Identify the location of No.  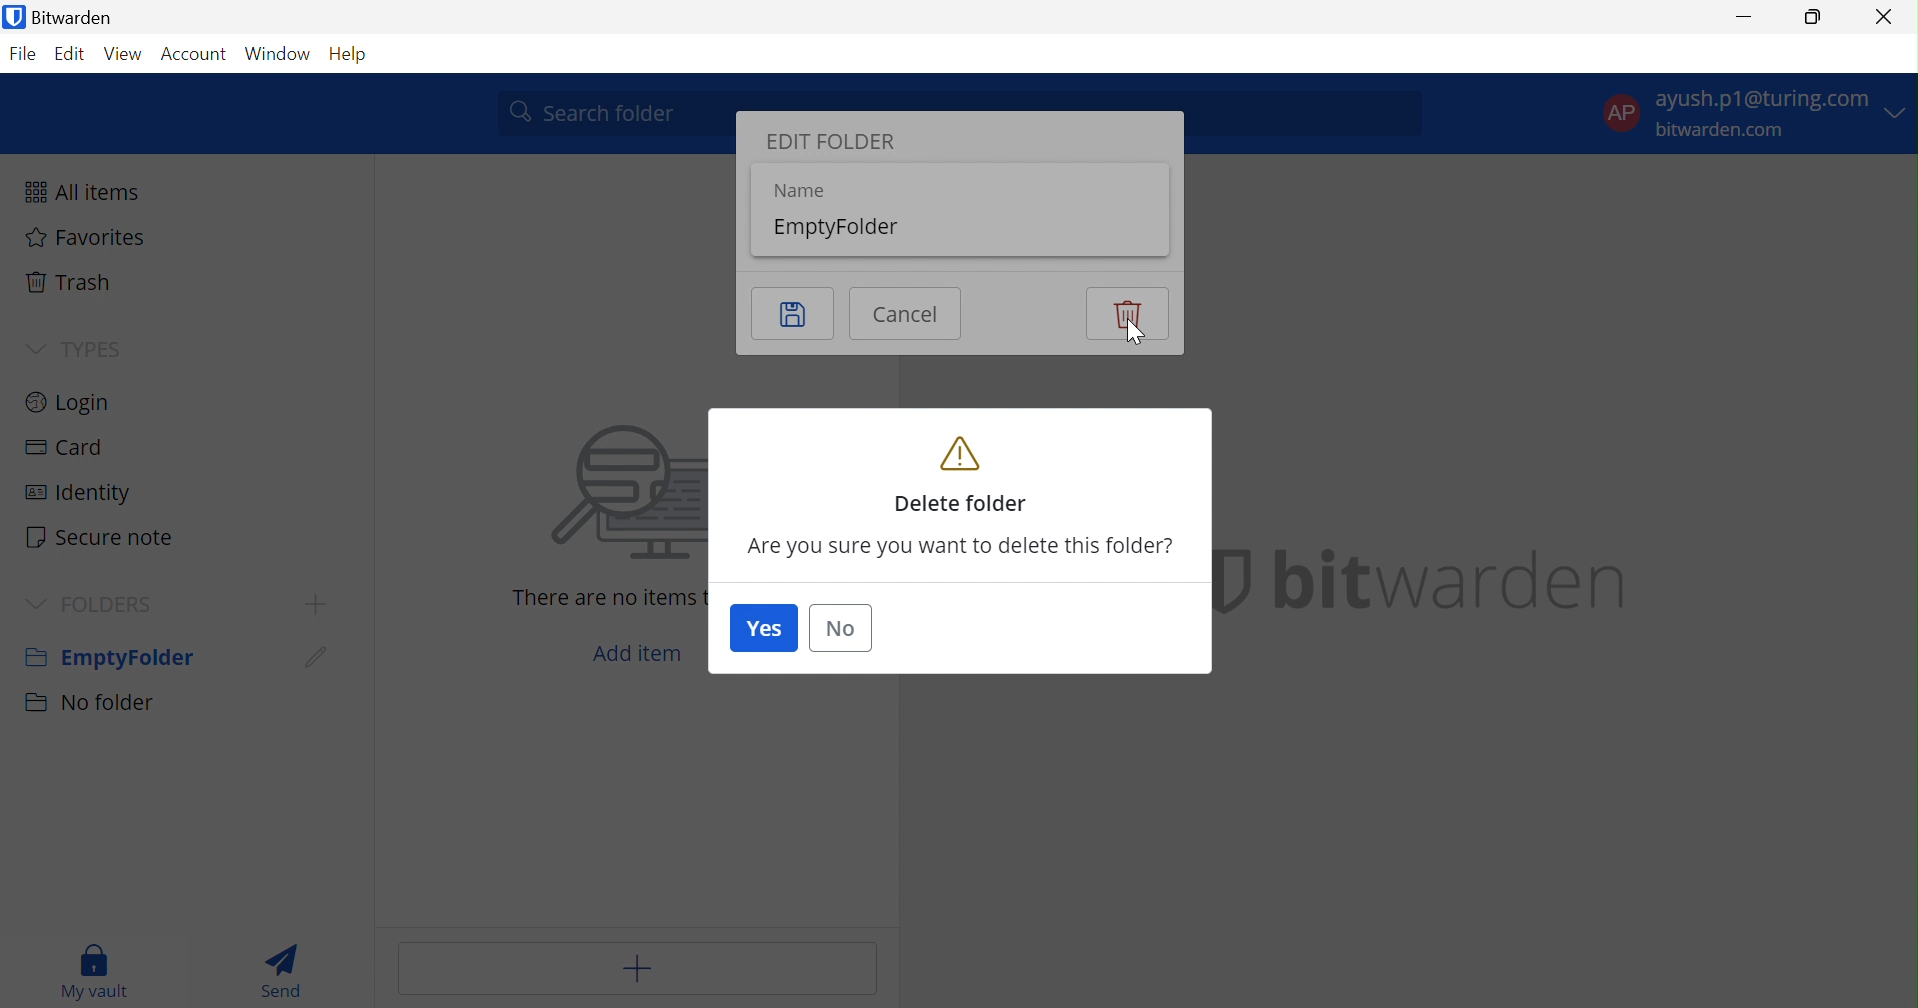
(842, 629).